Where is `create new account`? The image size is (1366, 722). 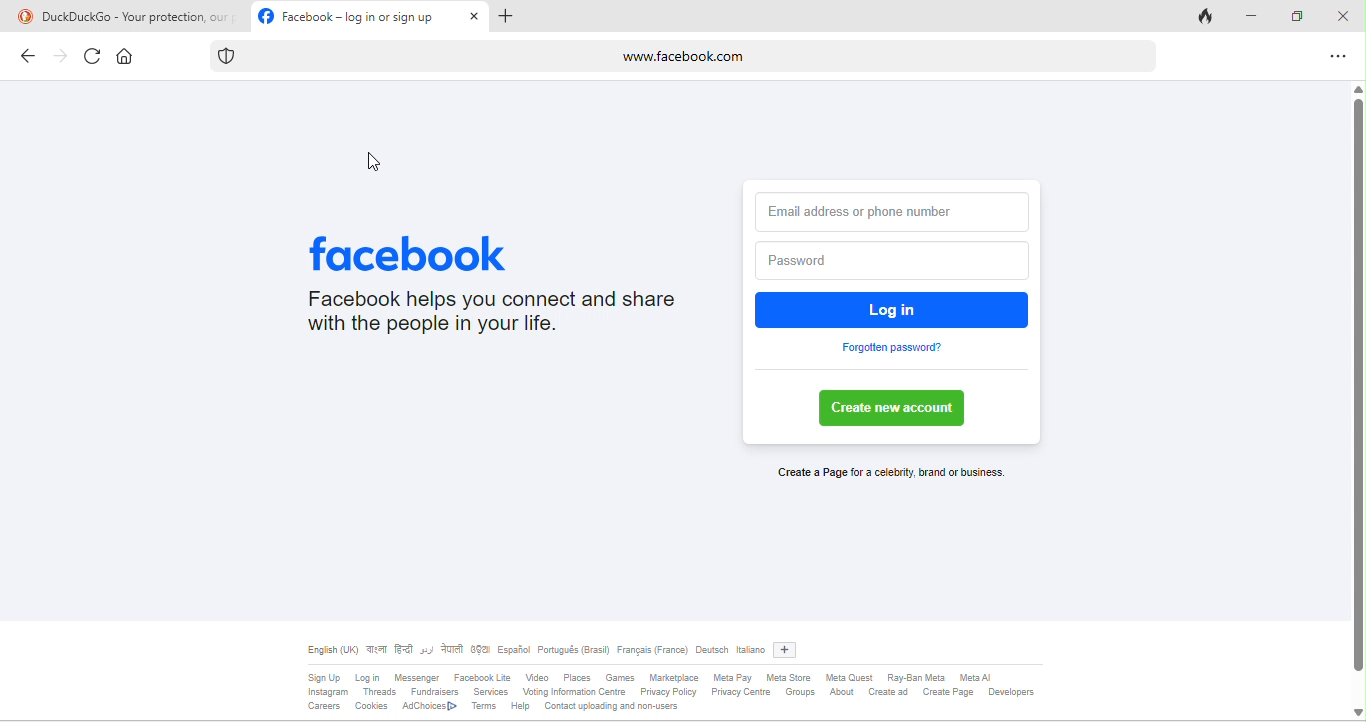
create new account is located at coordinates (895, 410).